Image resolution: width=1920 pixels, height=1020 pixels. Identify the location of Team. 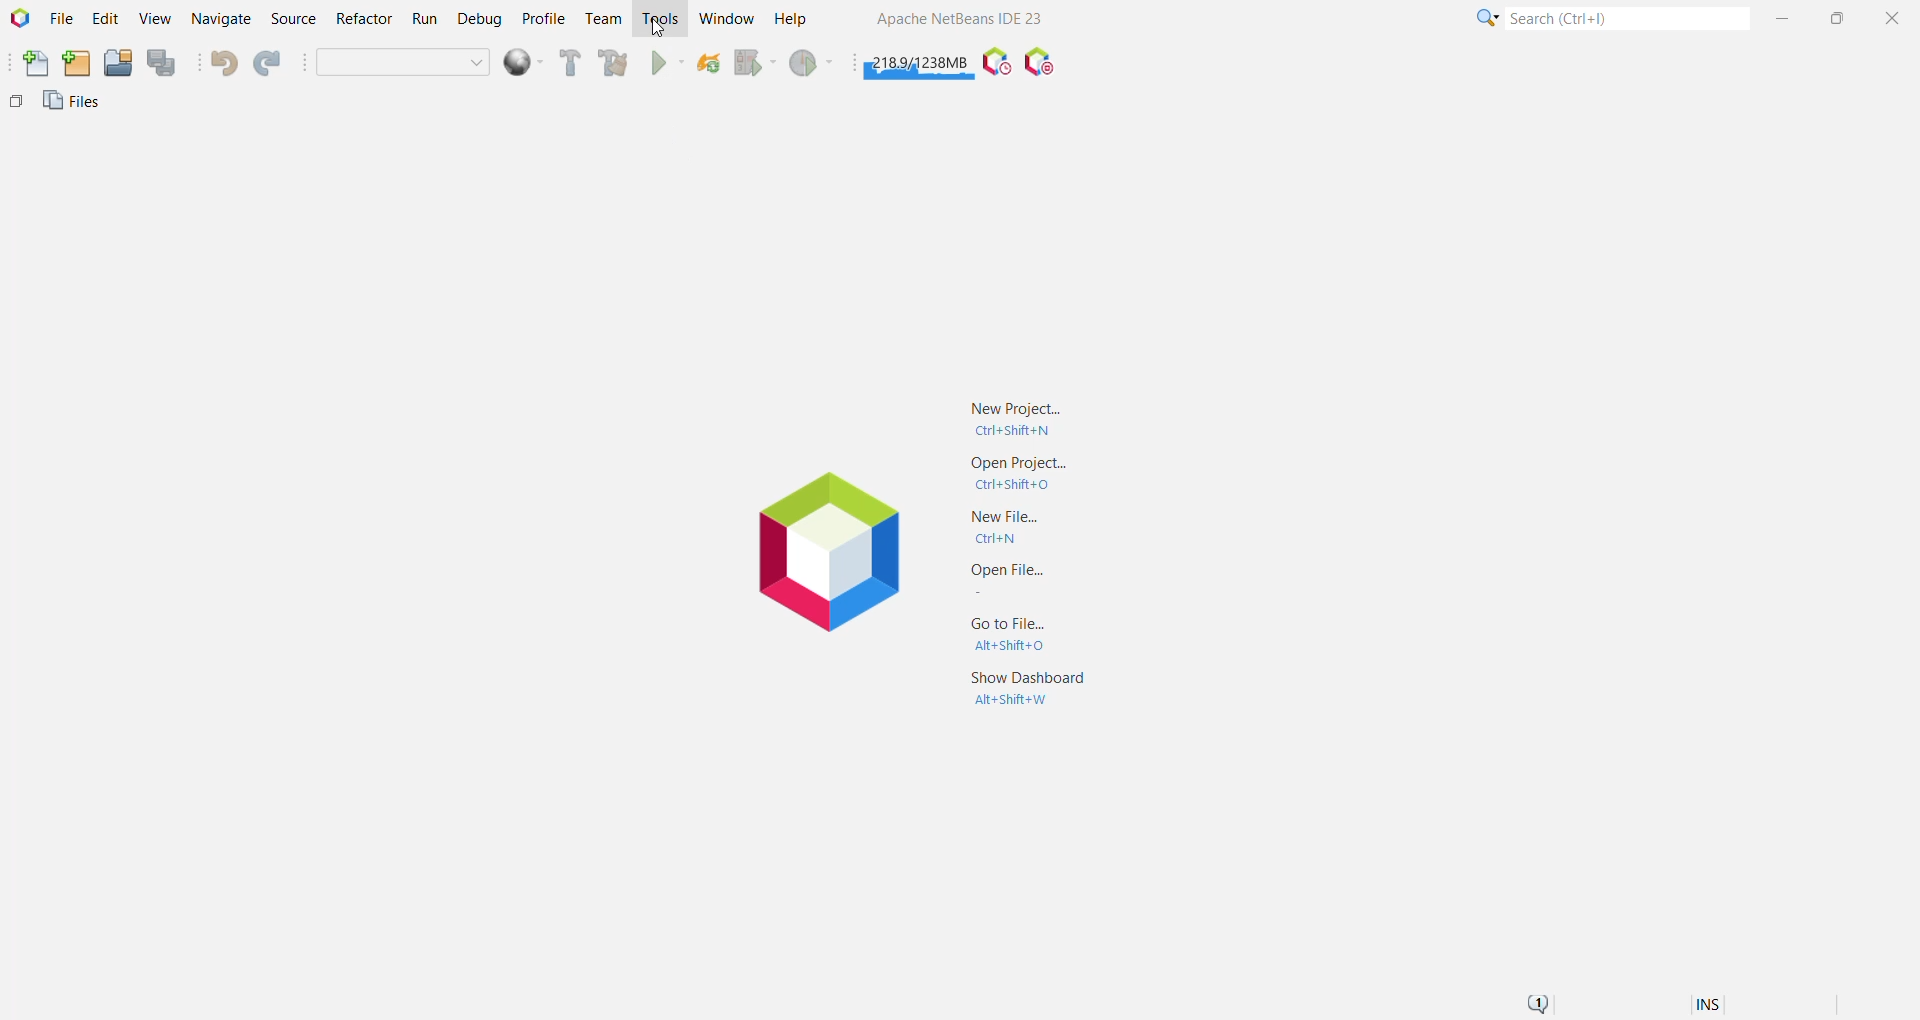
(602, 19).